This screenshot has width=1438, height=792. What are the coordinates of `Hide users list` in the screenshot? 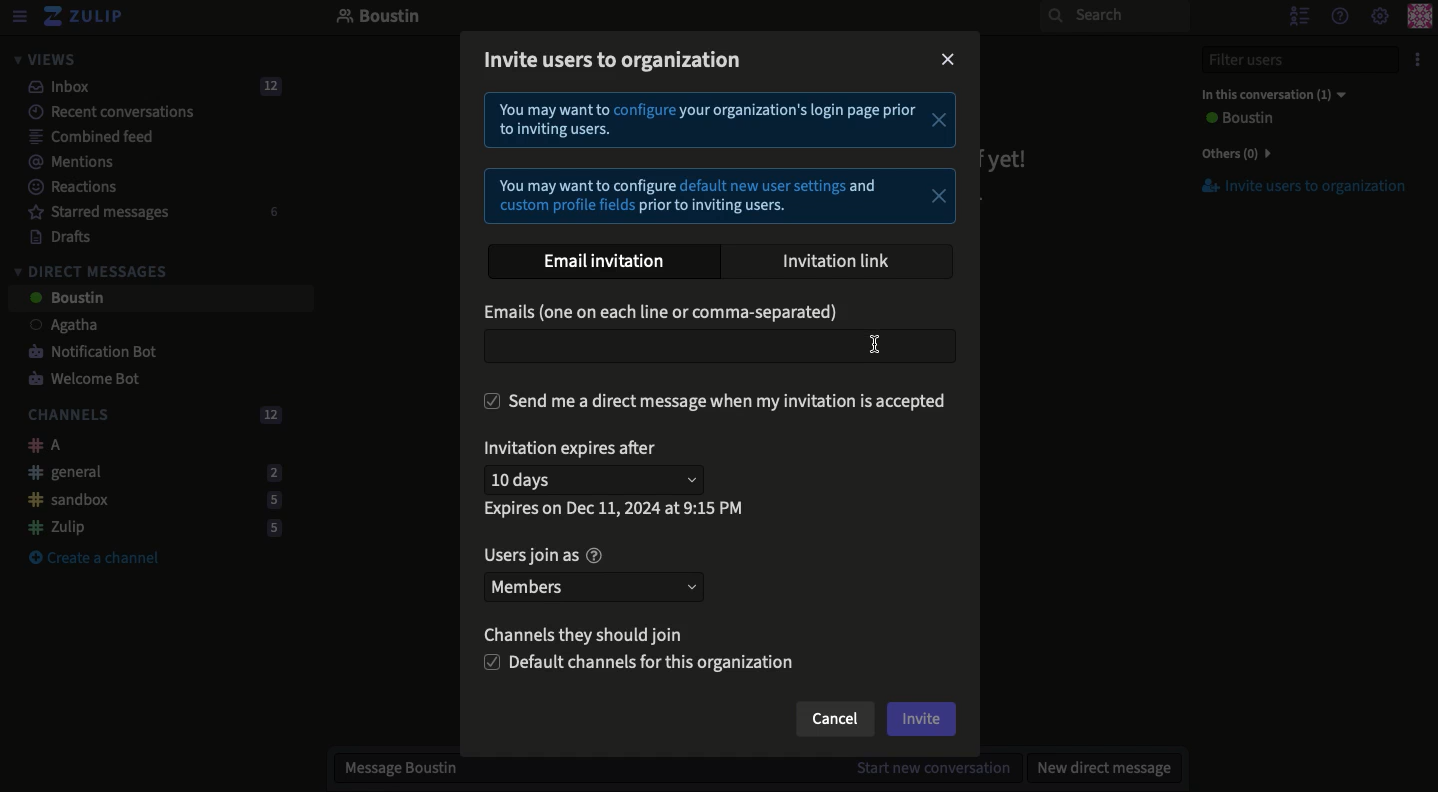 It's located at (1297, 15).